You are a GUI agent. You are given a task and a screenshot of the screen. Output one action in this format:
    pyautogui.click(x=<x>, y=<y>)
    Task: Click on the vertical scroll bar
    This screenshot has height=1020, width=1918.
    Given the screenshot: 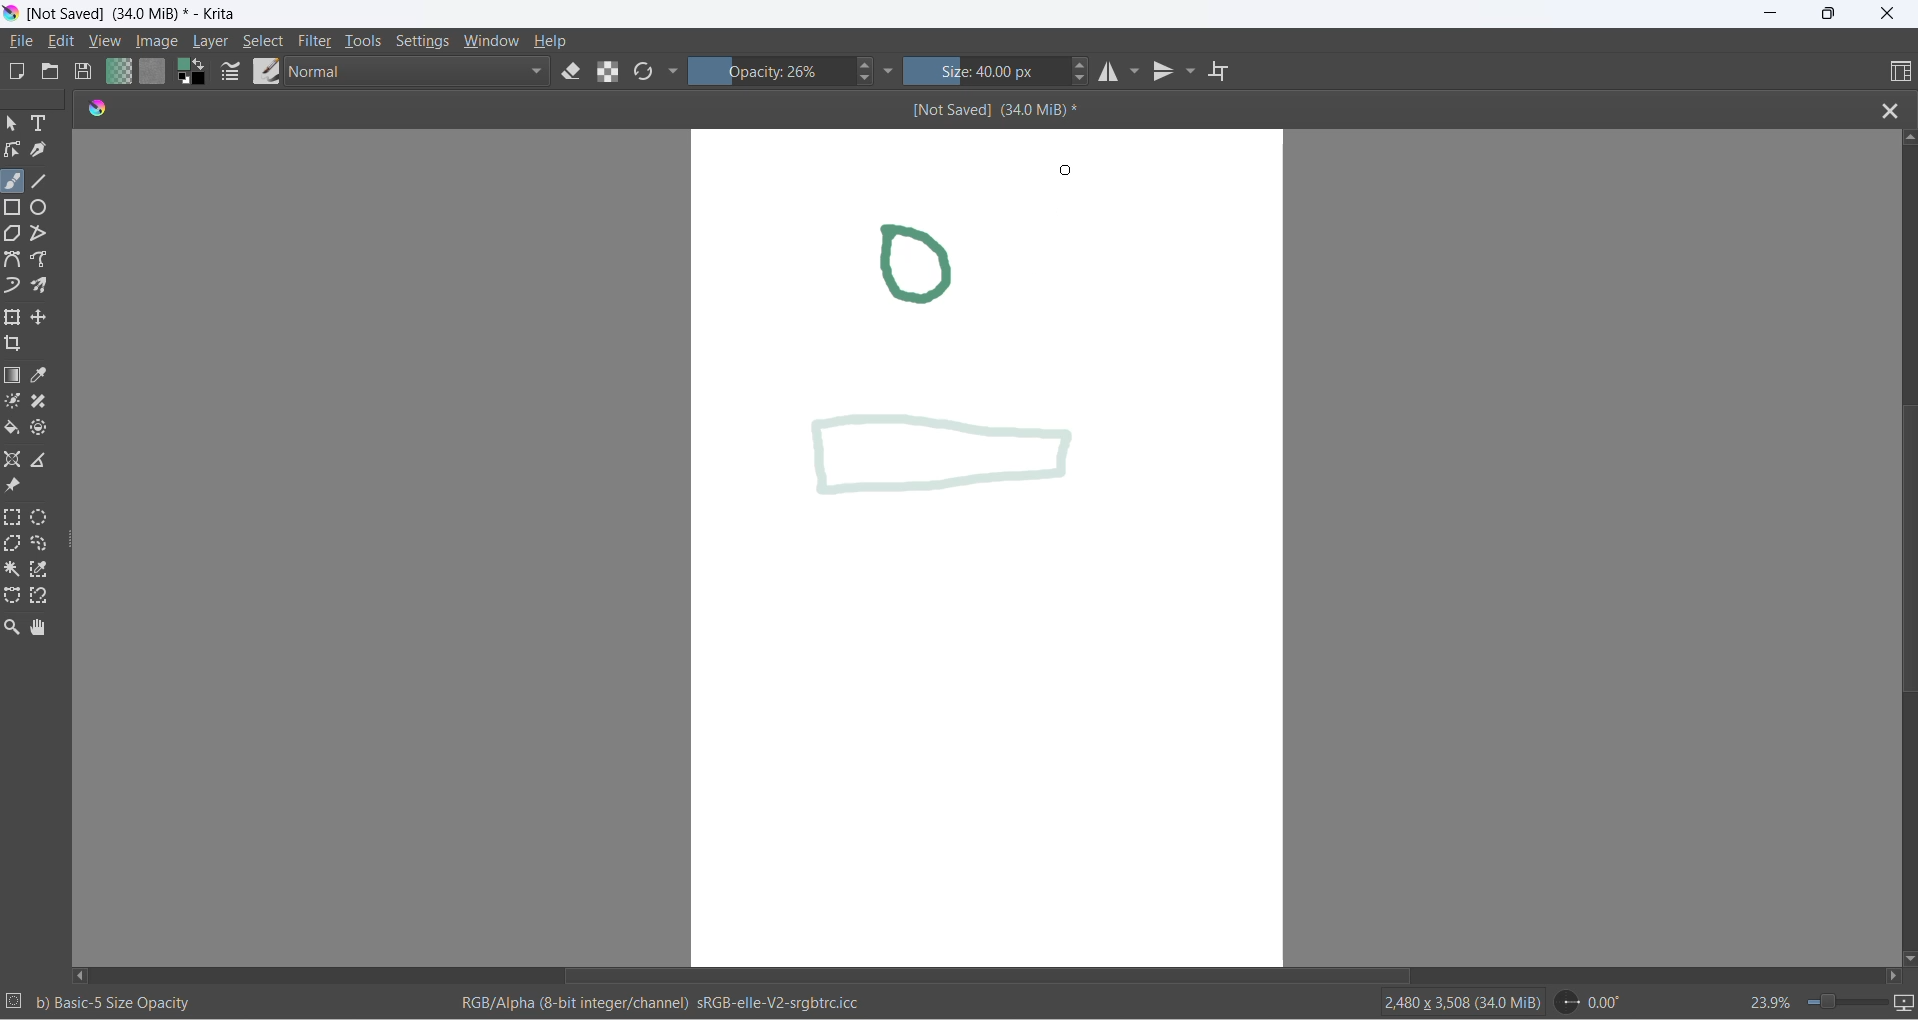 What is the action you would take?
    pyautogui.click(x=1901, y=566)
    